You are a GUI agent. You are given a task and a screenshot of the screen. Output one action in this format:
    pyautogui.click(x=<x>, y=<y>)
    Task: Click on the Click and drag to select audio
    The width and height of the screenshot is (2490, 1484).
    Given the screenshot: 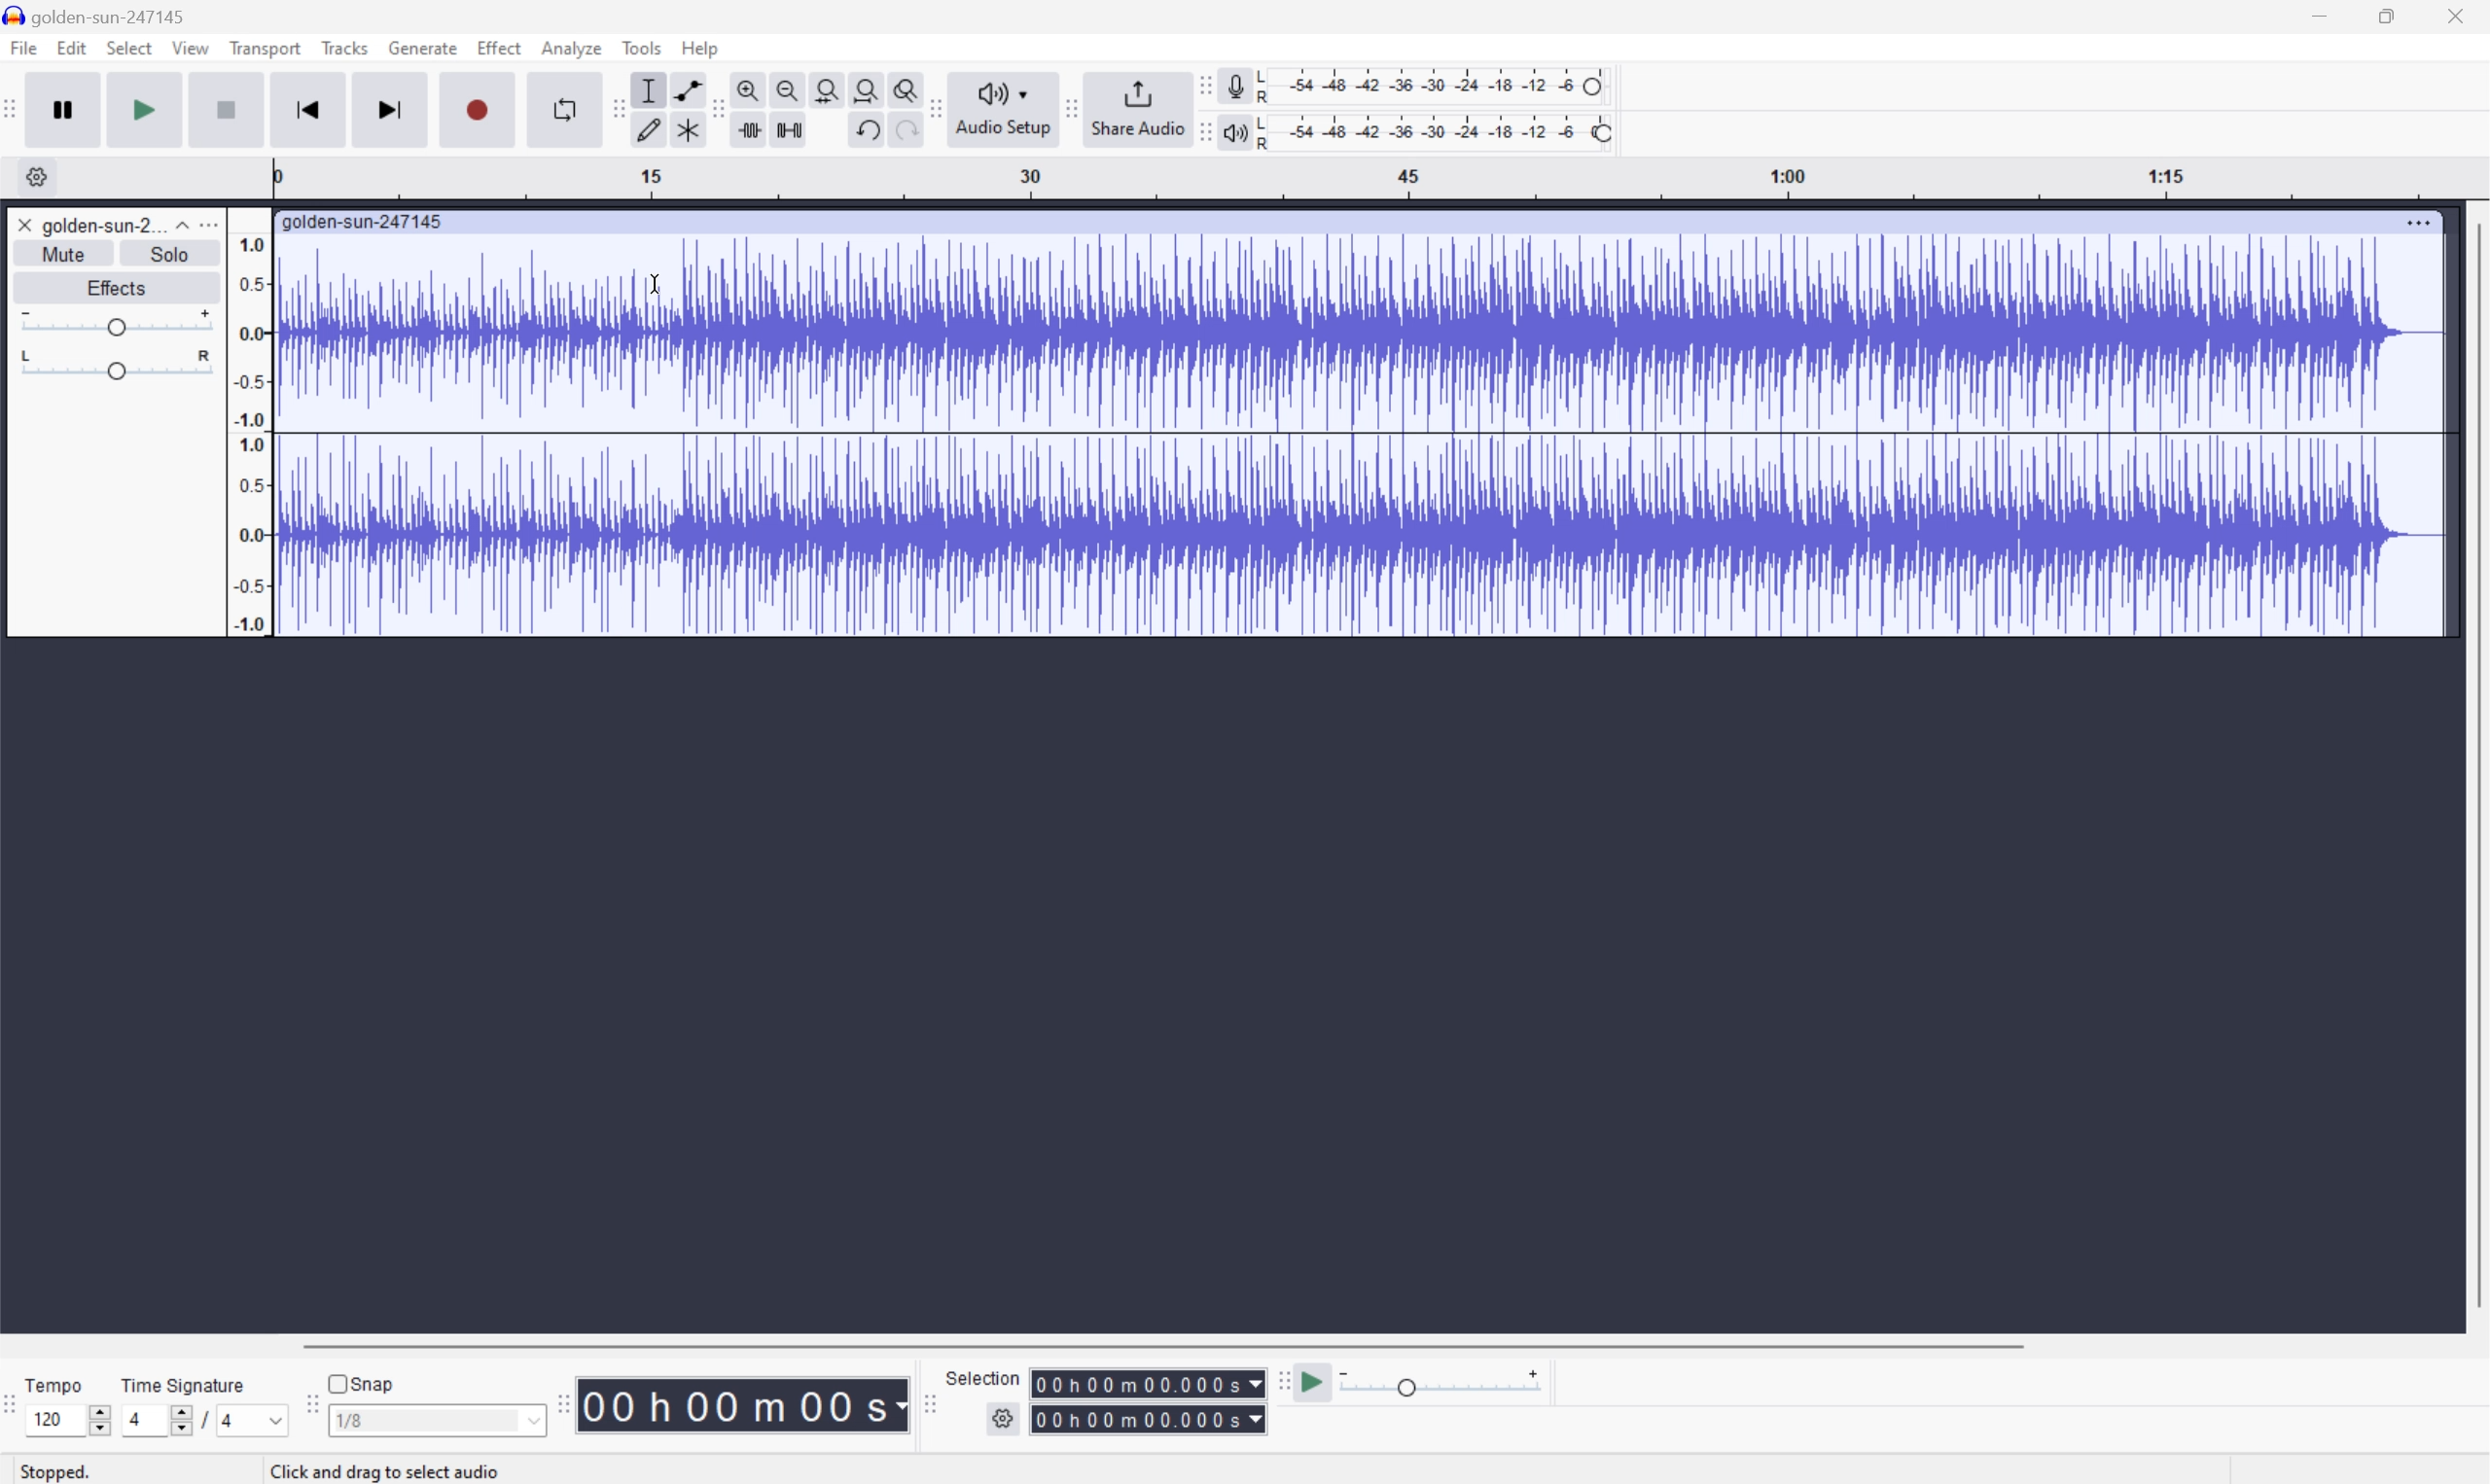 What is the action you would take?
    pyautogui.click(x=392, y=1470)
    